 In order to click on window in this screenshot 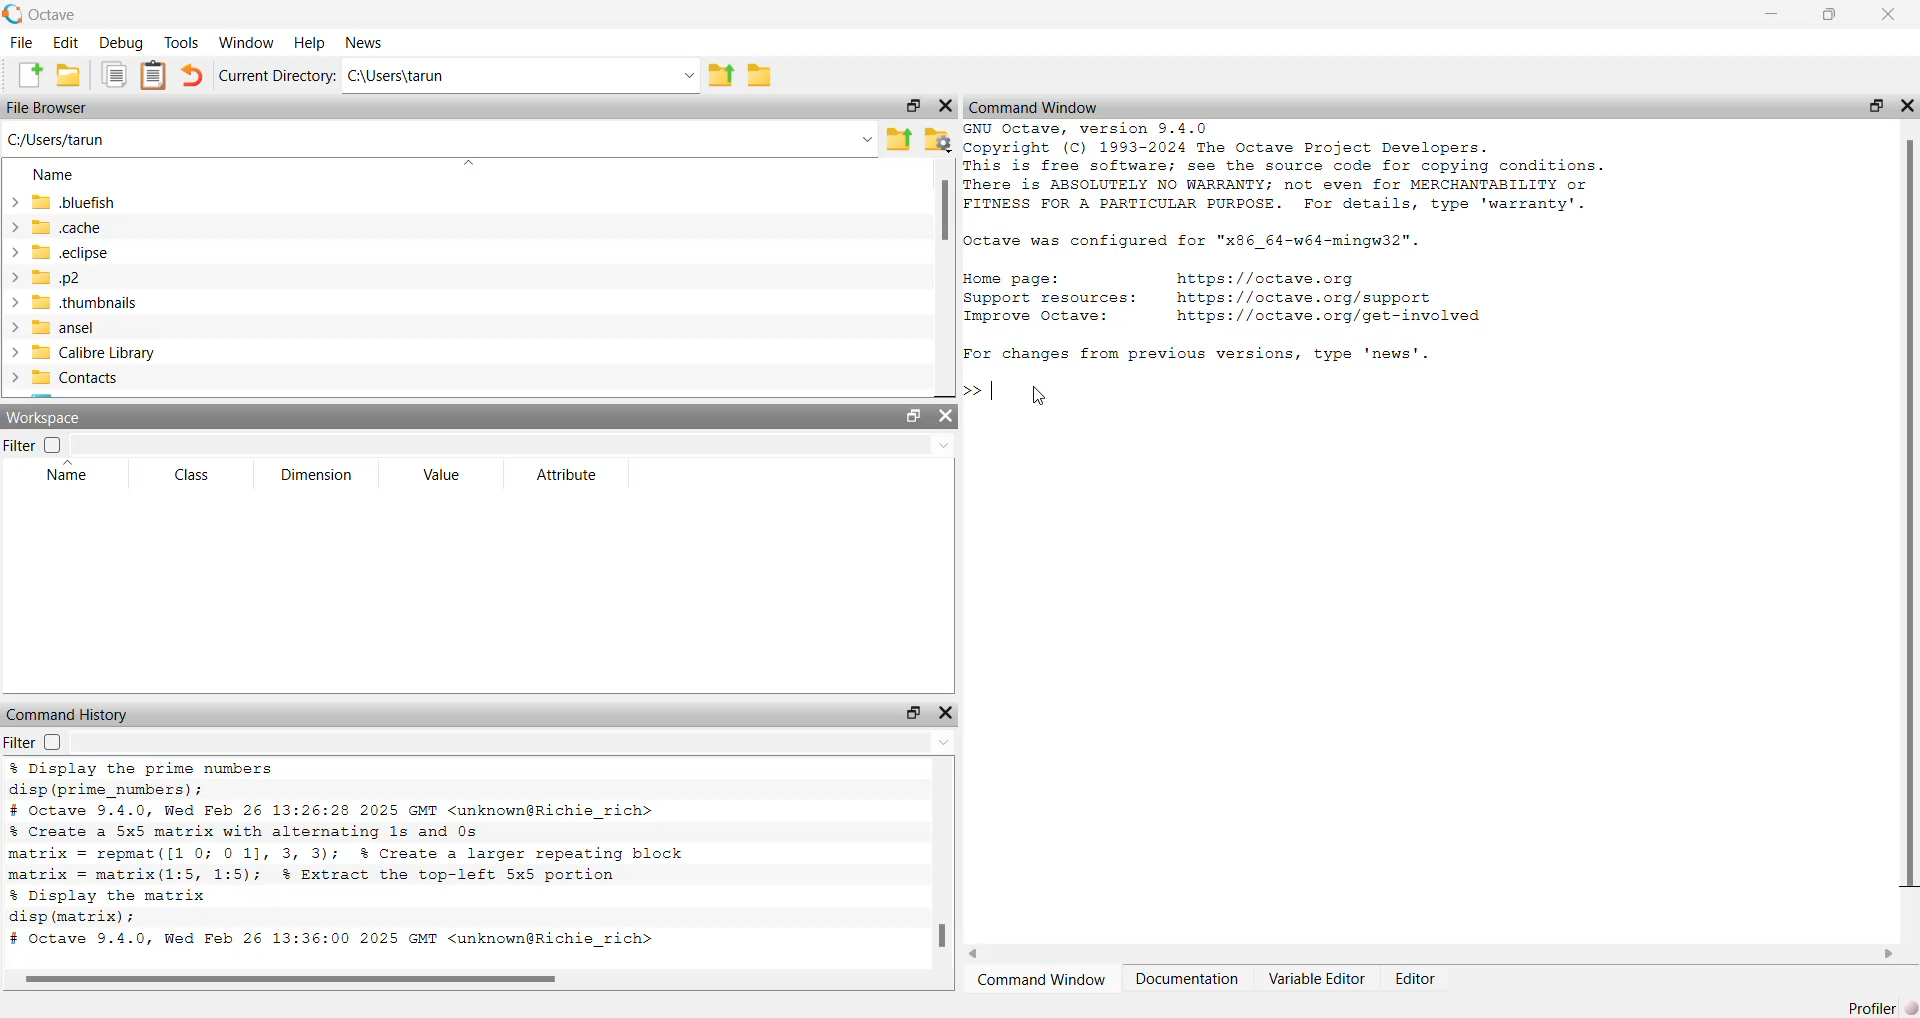, I will do `click(246, 41)`.